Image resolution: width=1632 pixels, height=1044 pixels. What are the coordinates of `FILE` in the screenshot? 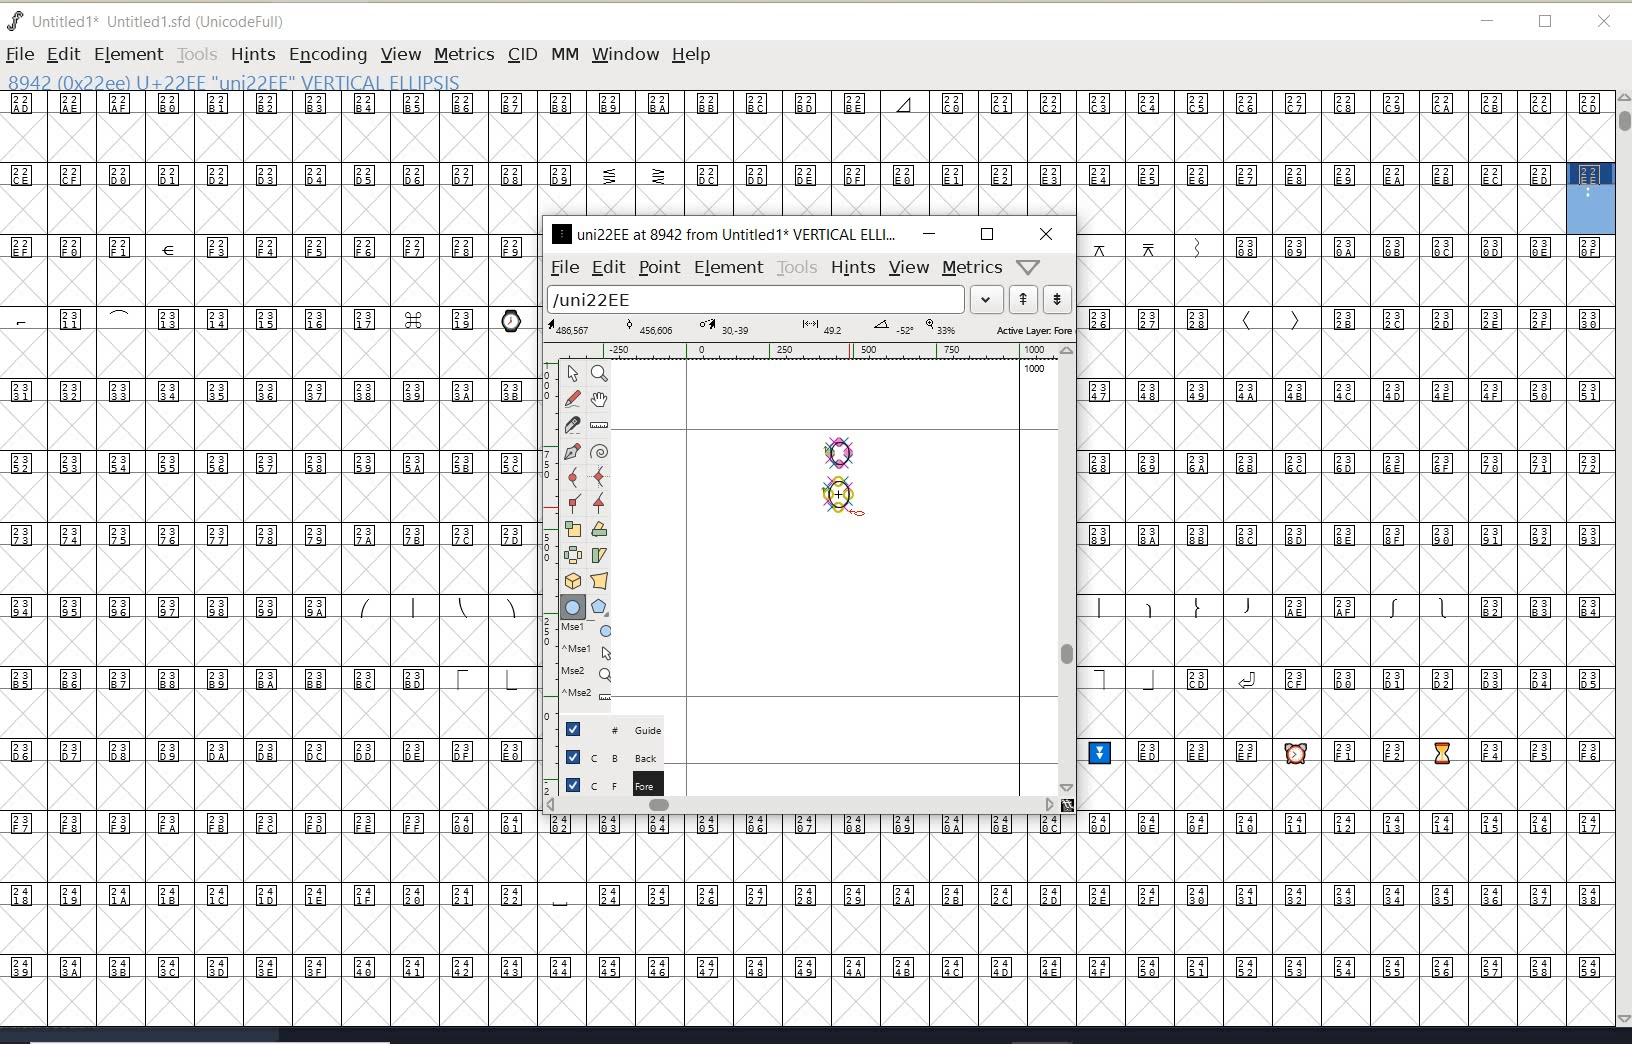 It's located at (19, 54).